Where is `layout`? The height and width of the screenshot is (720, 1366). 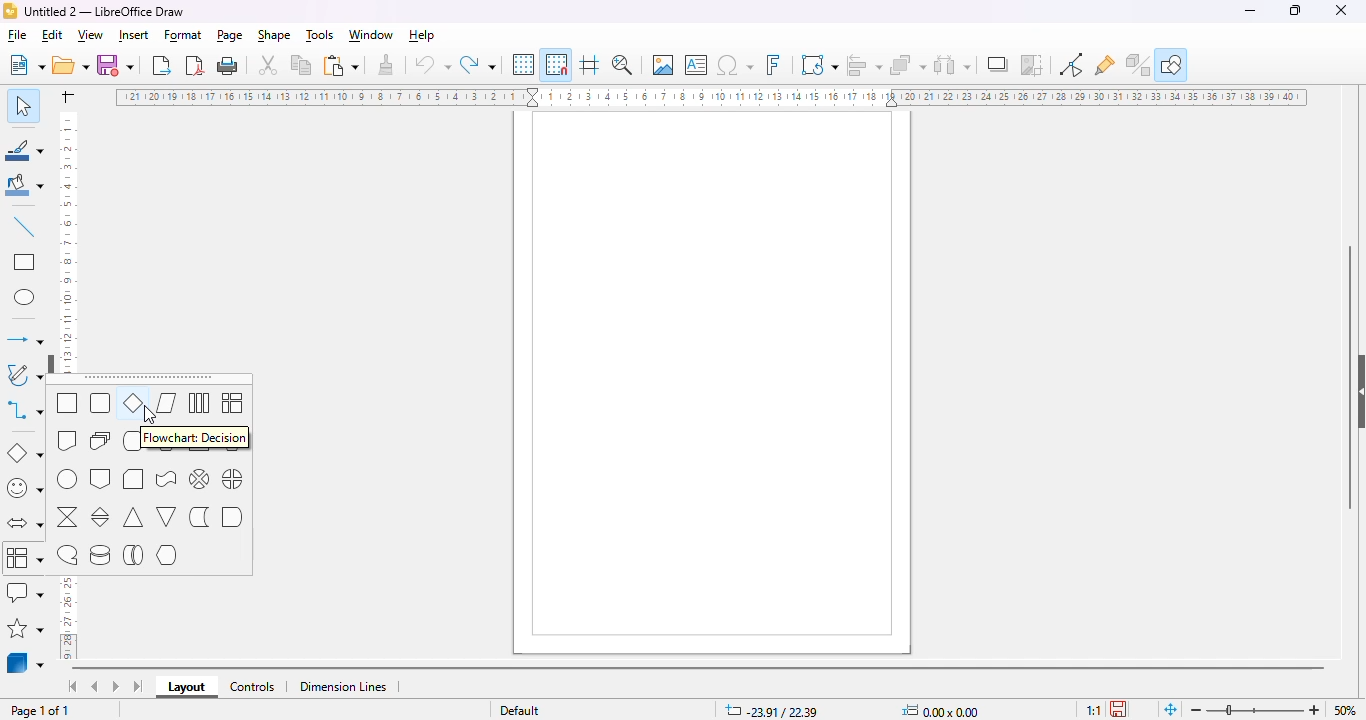 layout is located at coordinates (189, 687).